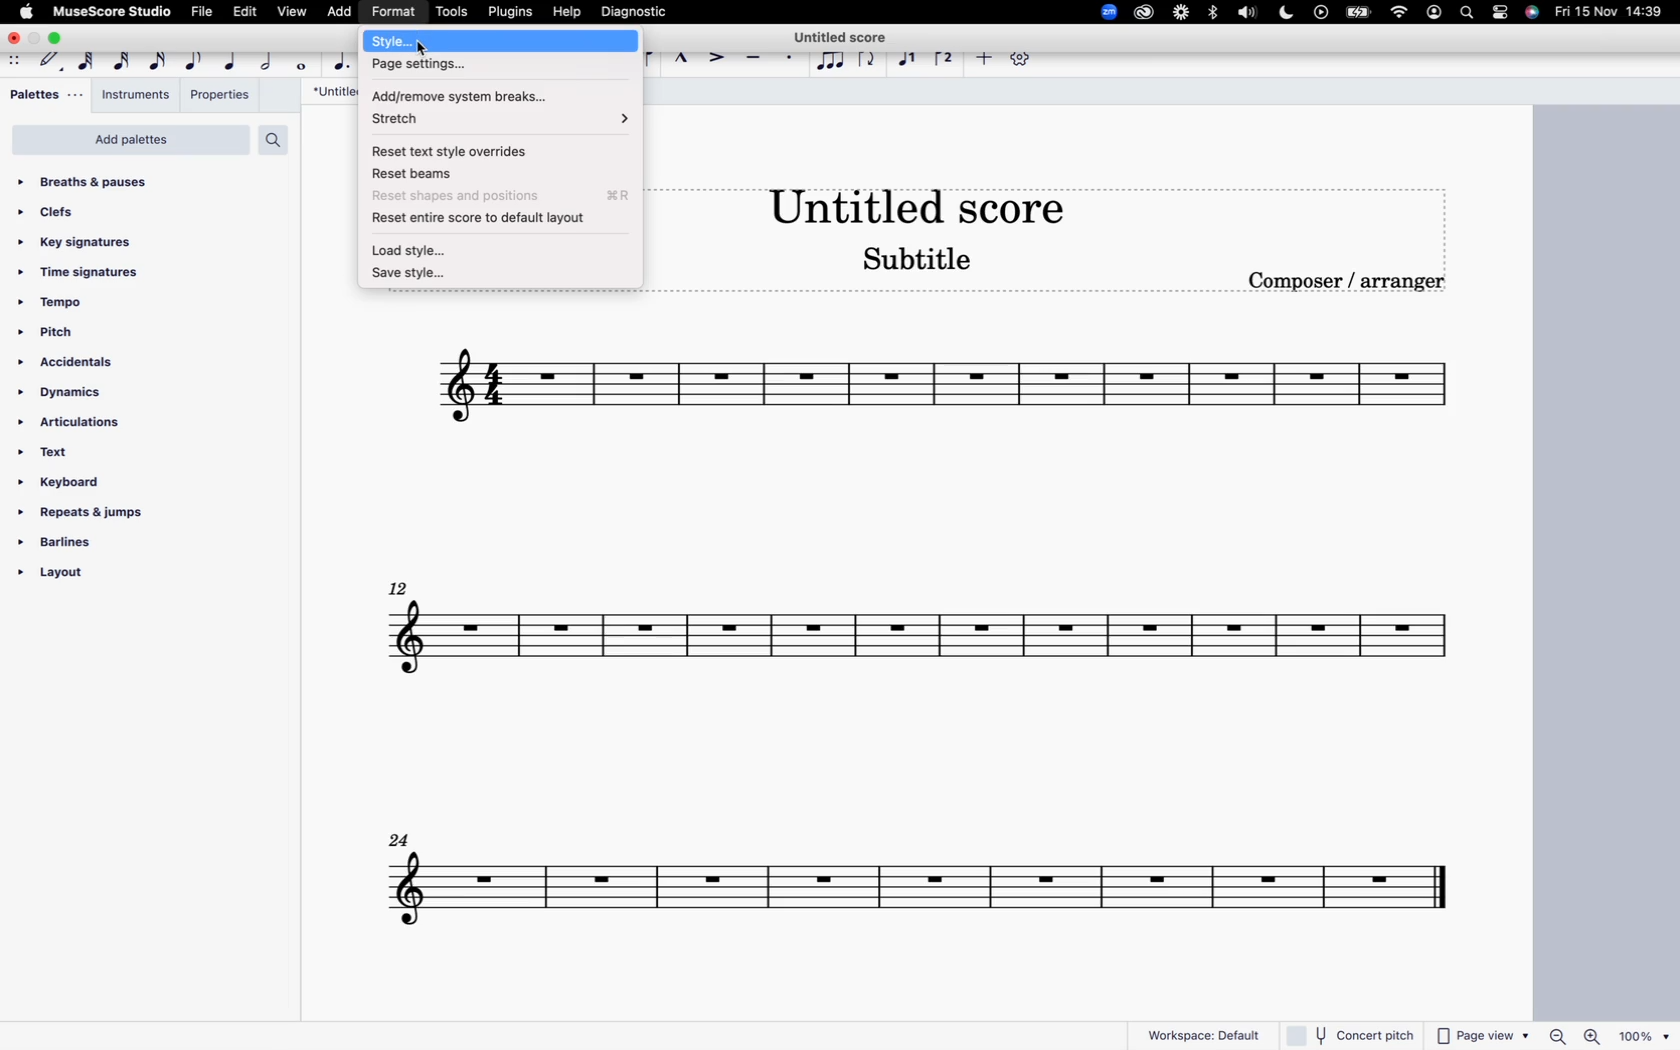 This screenshot has width=1680, height=1050. Describe the element at coordinates (1320, 13) in the screenshot. I see `play` at that location.